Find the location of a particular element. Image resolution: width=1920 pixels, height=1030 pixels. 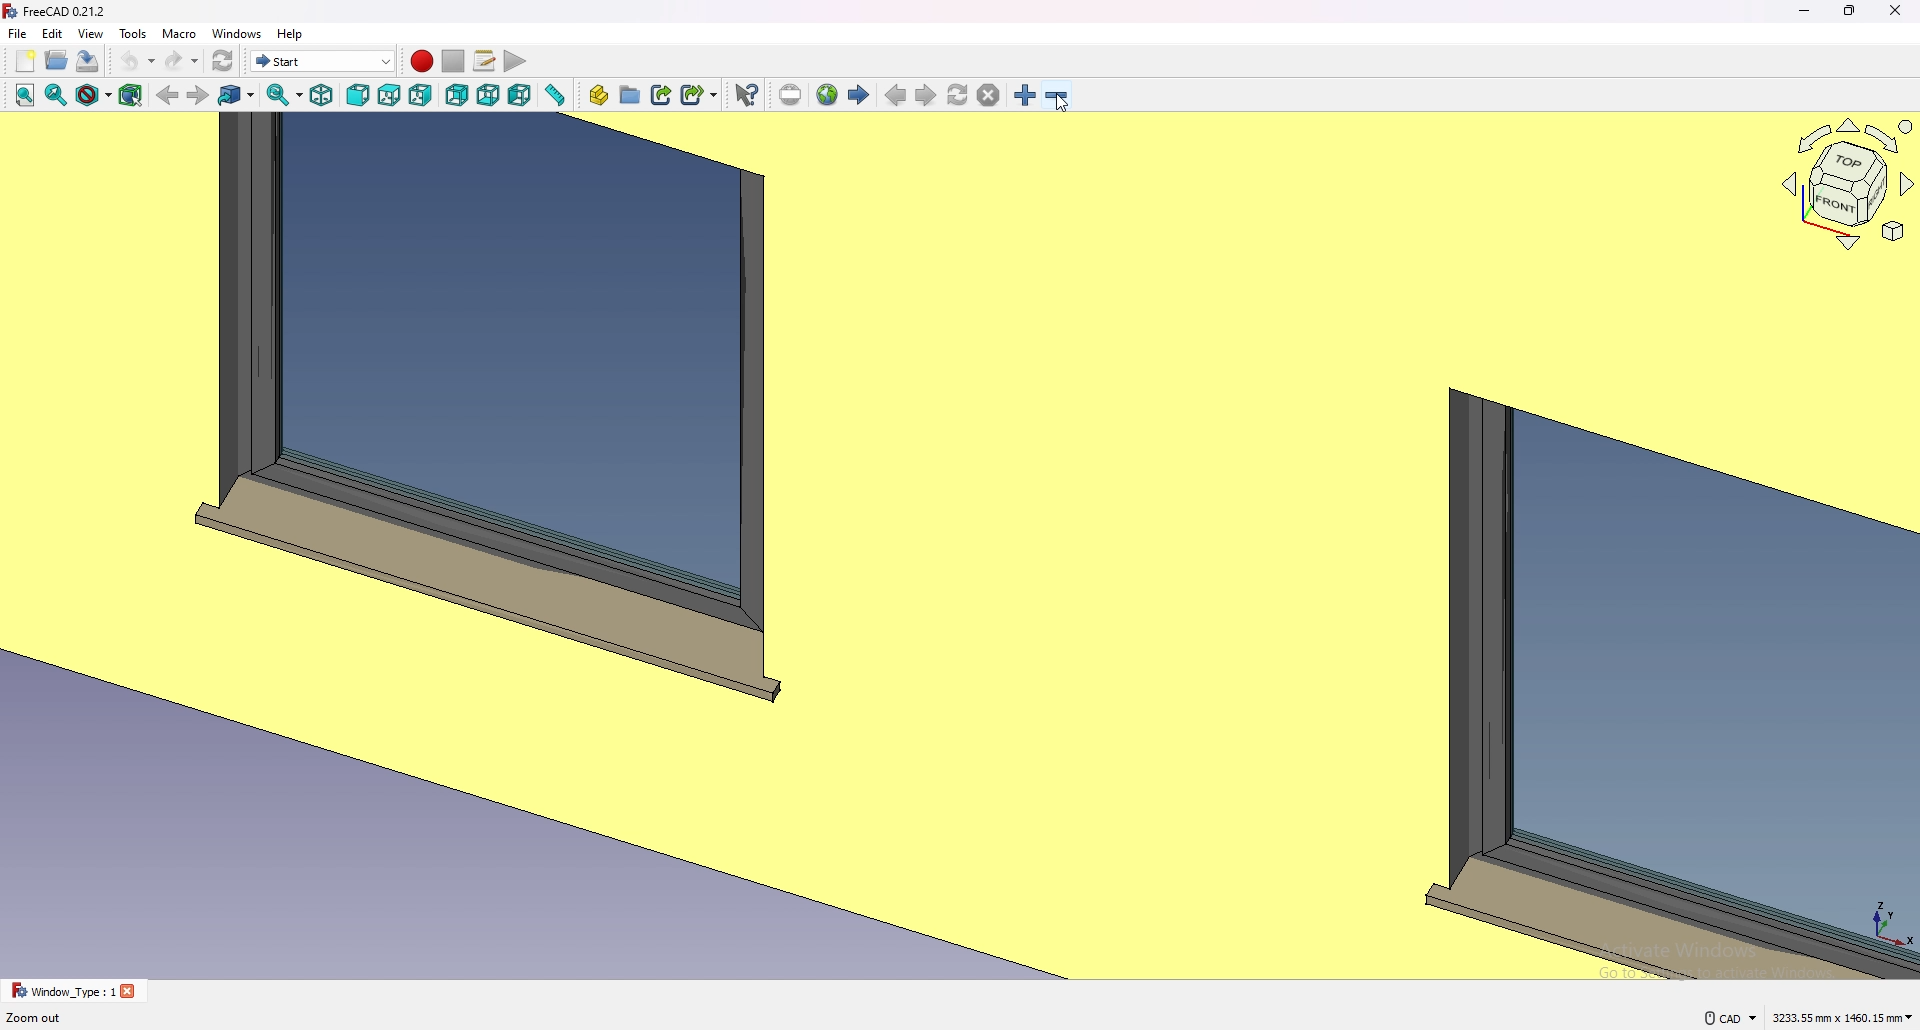

create part is located at coordinates (598, 95).